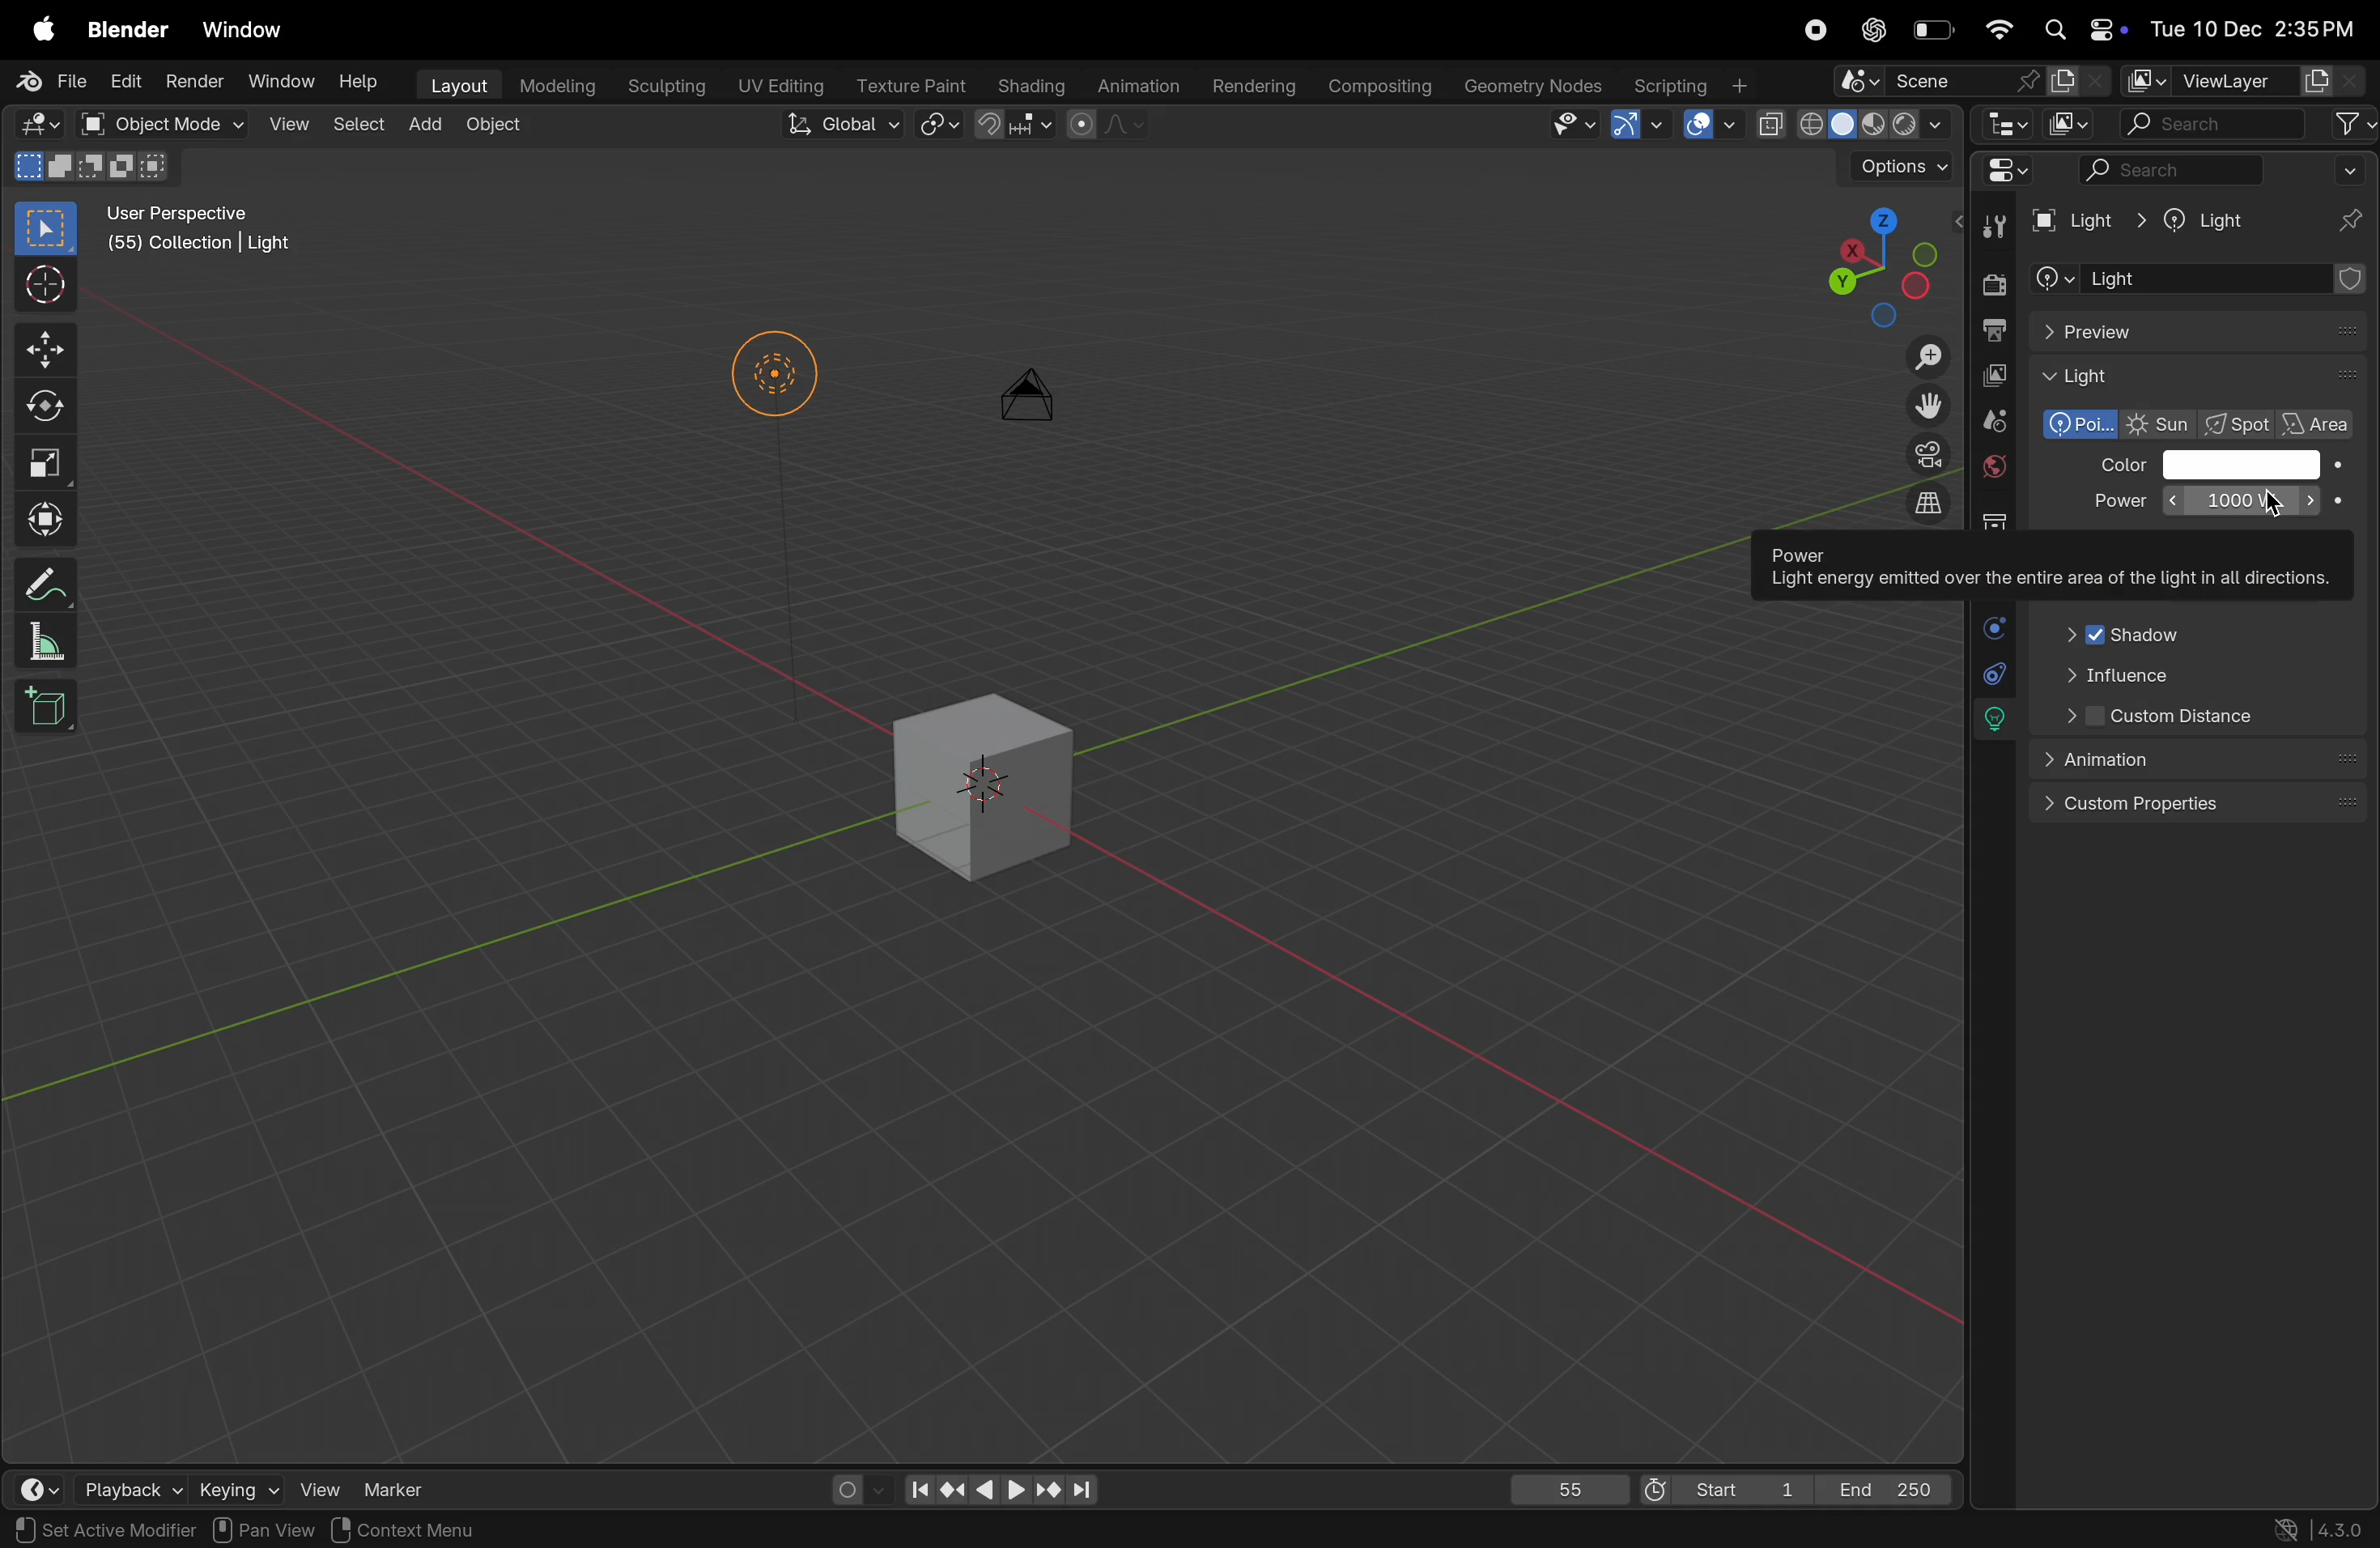 The height and width of the screenshot is (1548, 2380). Describe the element at coordinates (2196, 279) in the screenshot. I see `light` at that location.